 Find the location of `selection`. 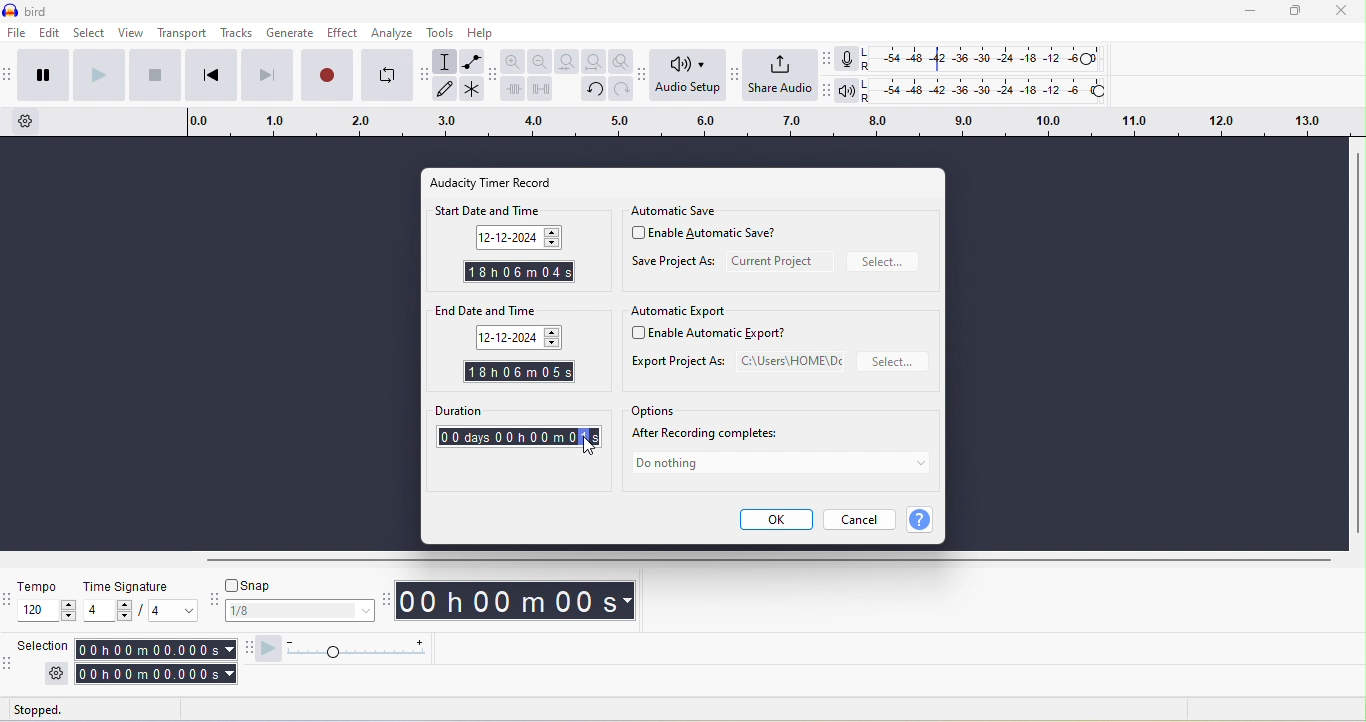

selection is located at coordinates (157, 661).